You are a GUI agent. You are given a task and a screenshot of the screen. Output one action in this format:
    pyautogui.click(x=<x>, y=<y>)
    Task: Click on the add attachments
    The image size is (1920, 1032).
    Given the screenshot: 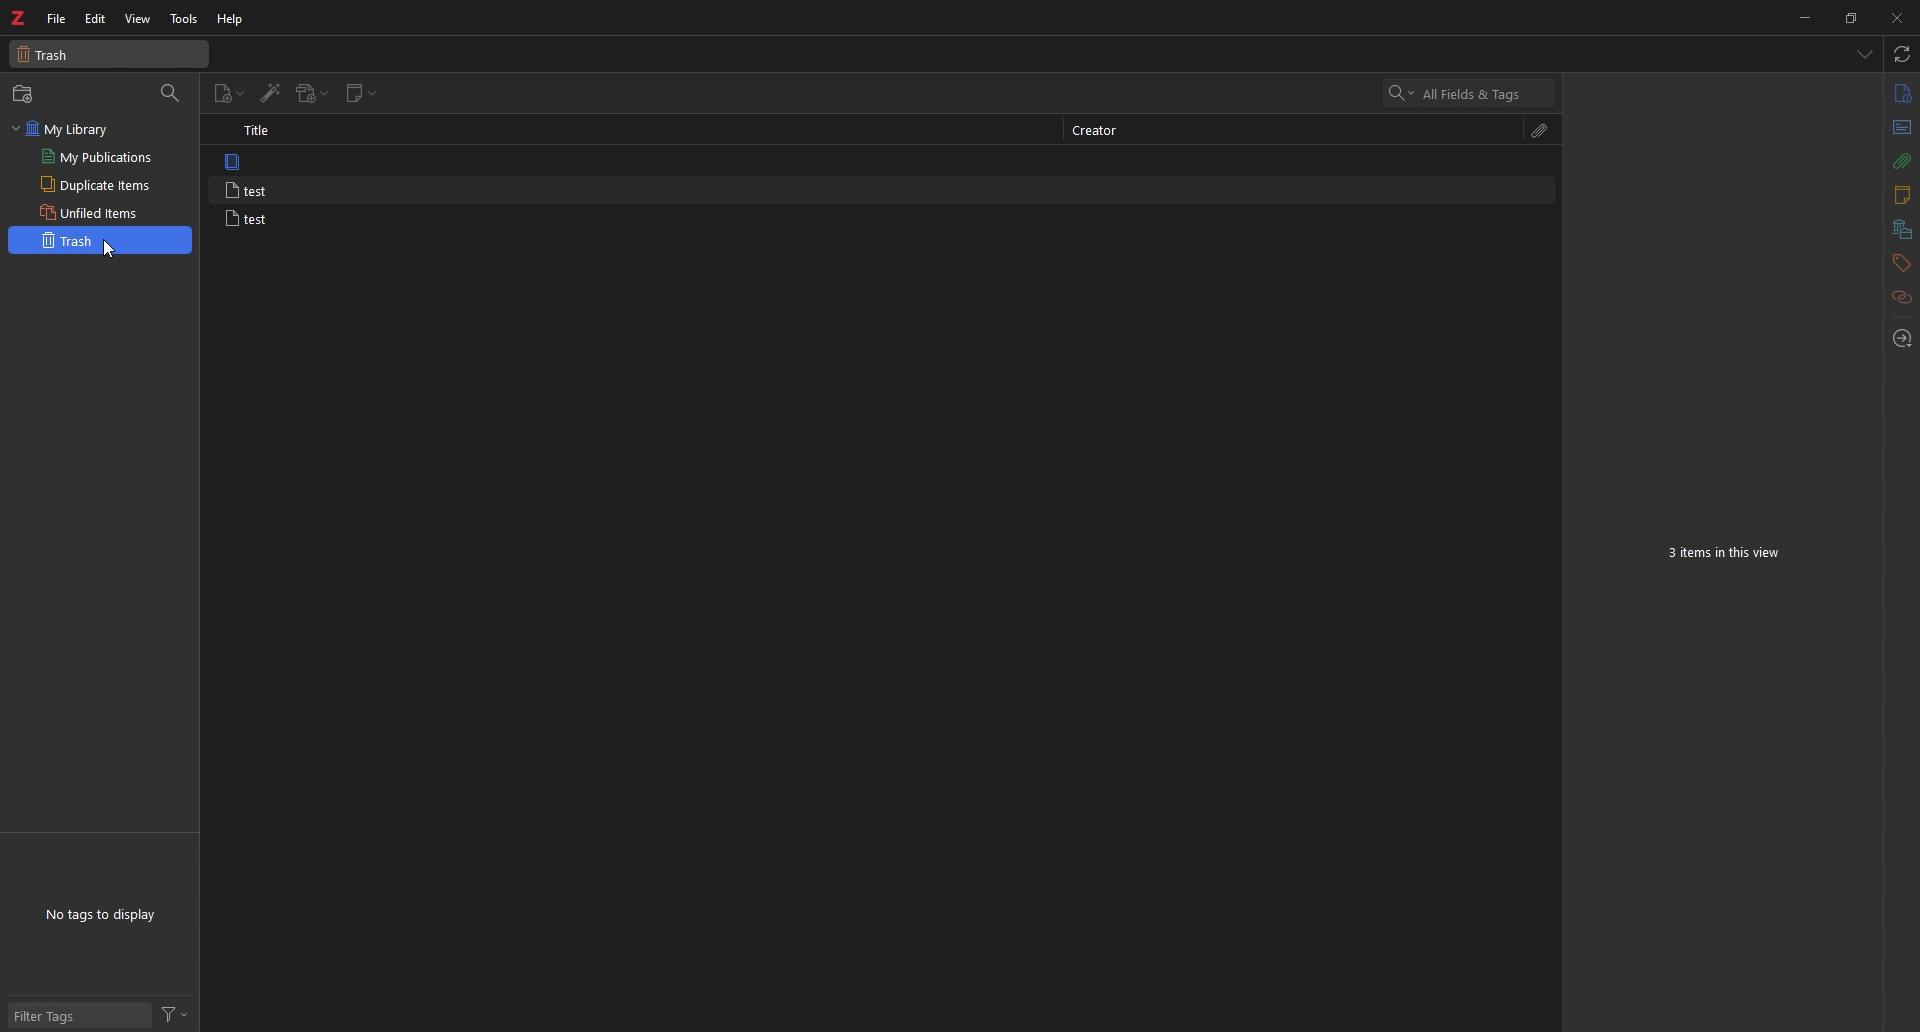 What is the action you would take?
    pyautogui.click(x=313, y=94)
    